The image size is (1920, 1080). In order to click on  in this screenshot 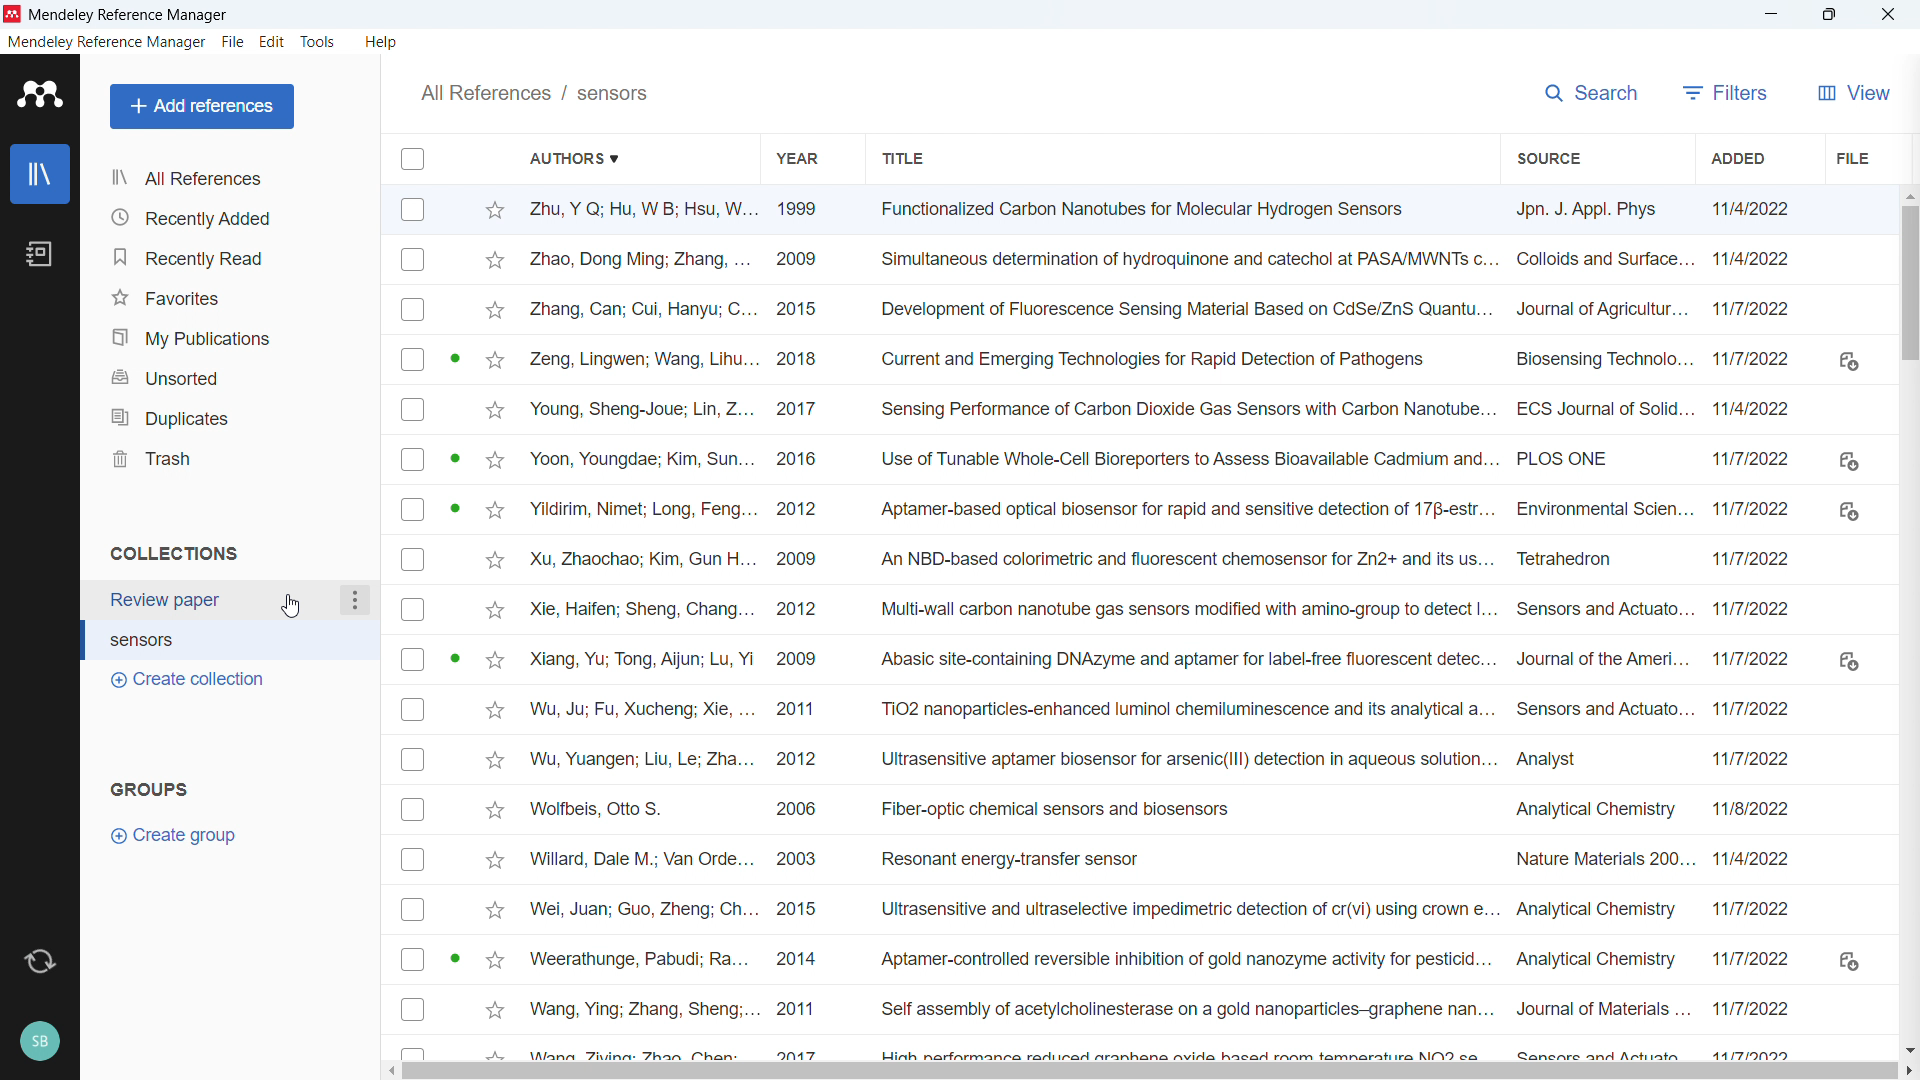, I will do `click(1887, 14)`.